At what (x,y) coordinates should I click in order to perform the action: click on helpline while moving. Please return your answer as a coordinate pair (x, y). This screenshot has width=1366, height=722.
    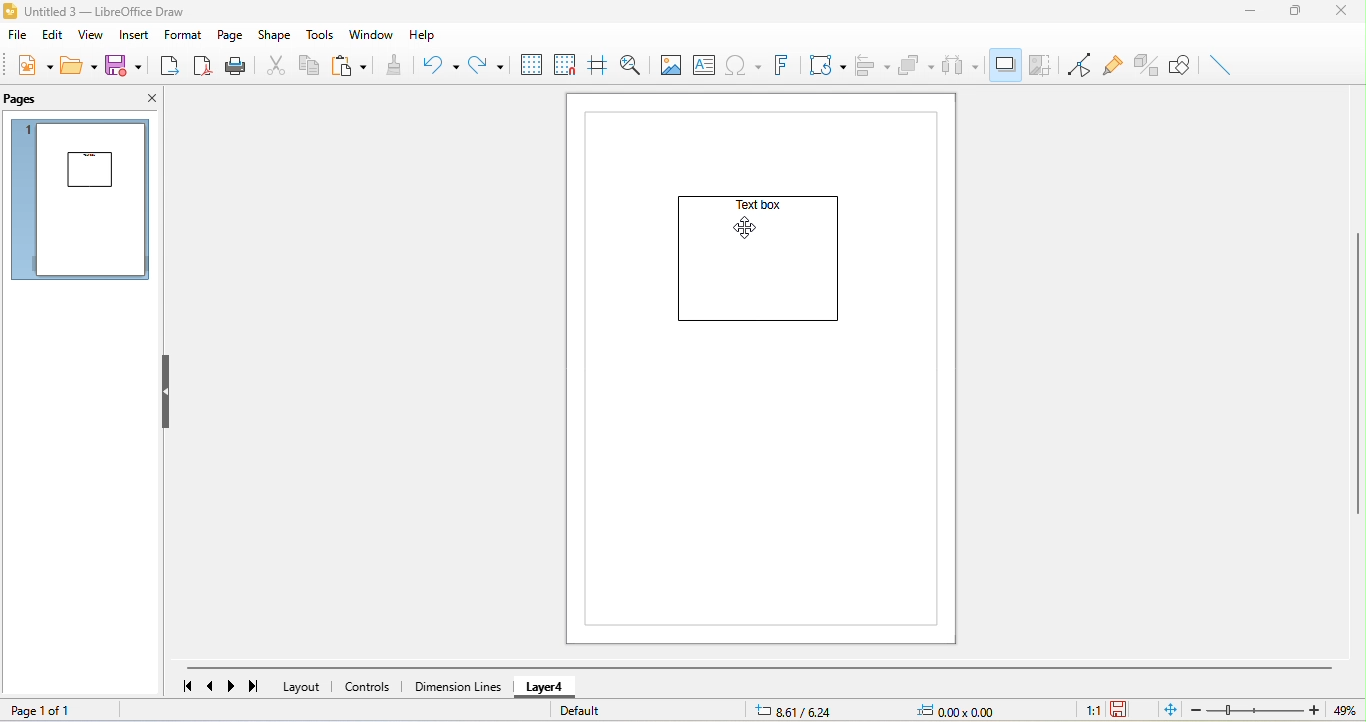
    Looking at the image, I should click on (599, 64).